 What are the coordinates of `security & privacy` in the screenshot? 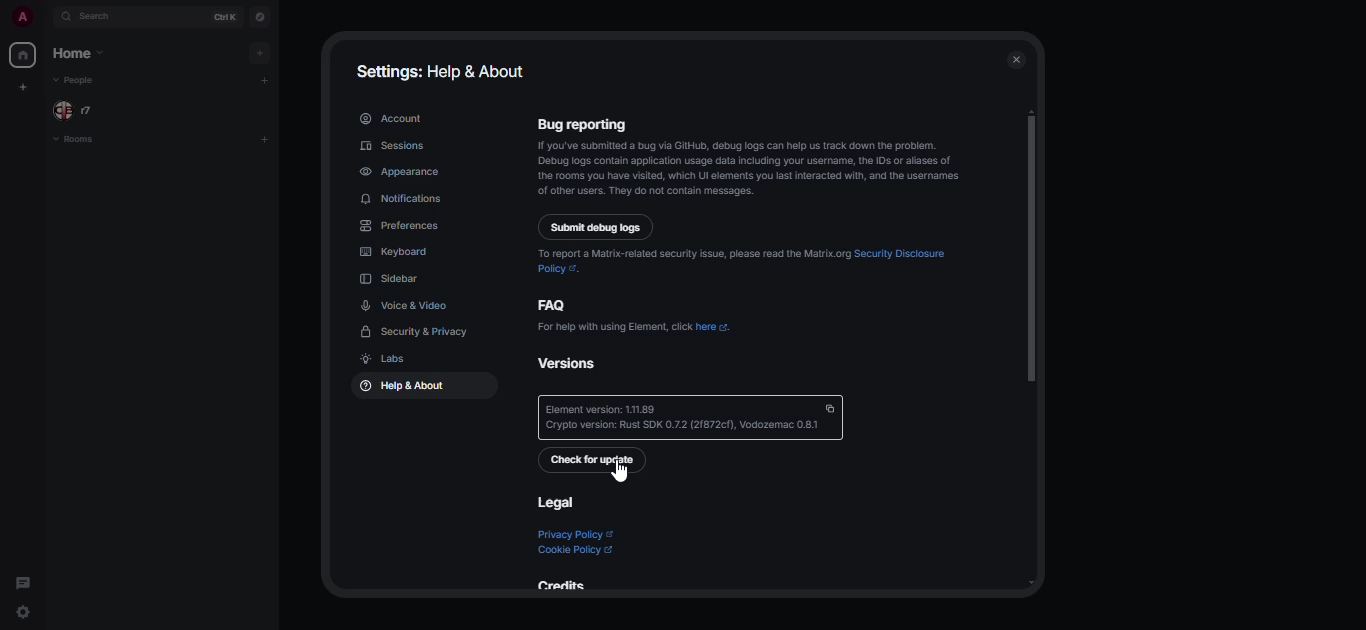 It's located at (419, 332).